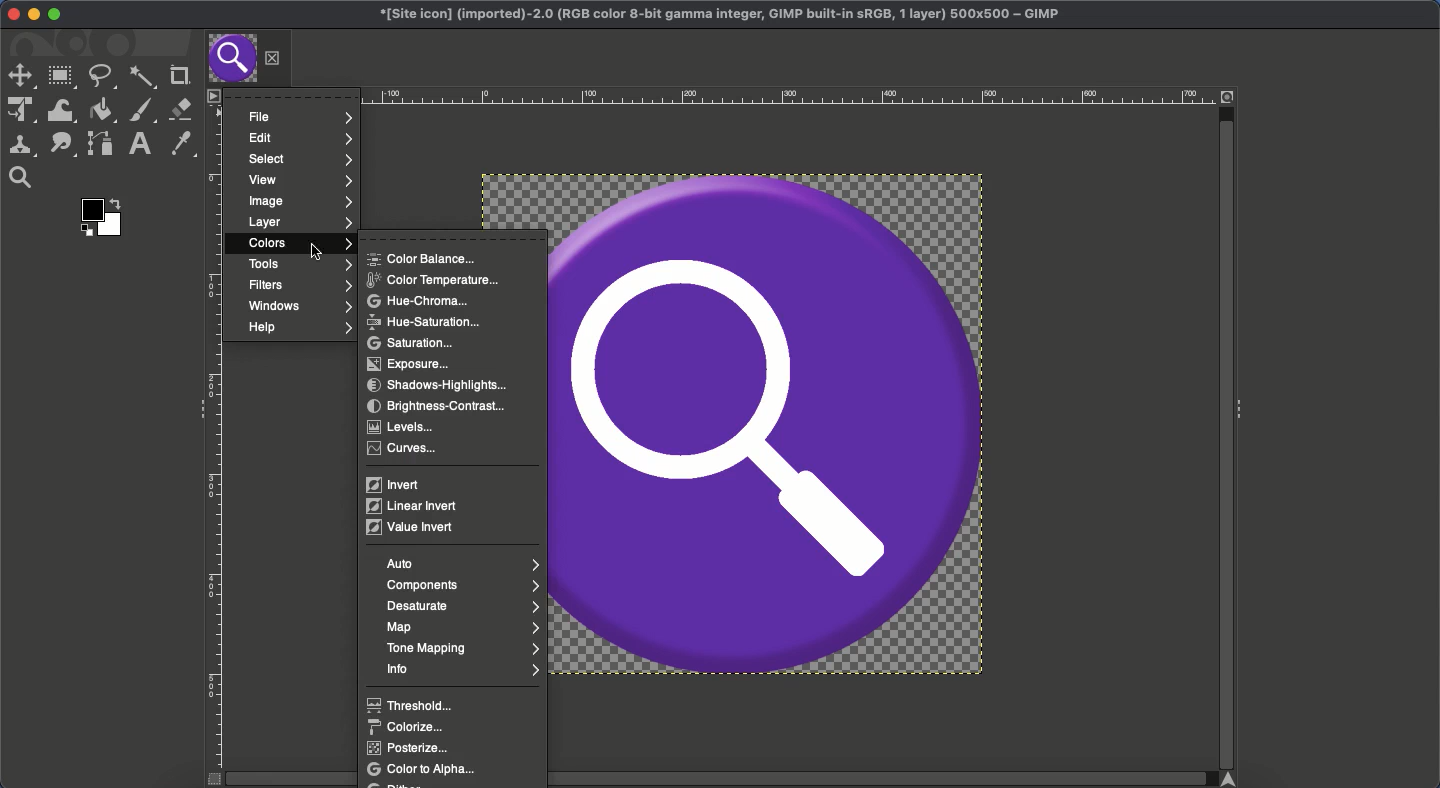  Describe the element at coordinates (298, 160) in the screenshot. I see `Select` at that location.